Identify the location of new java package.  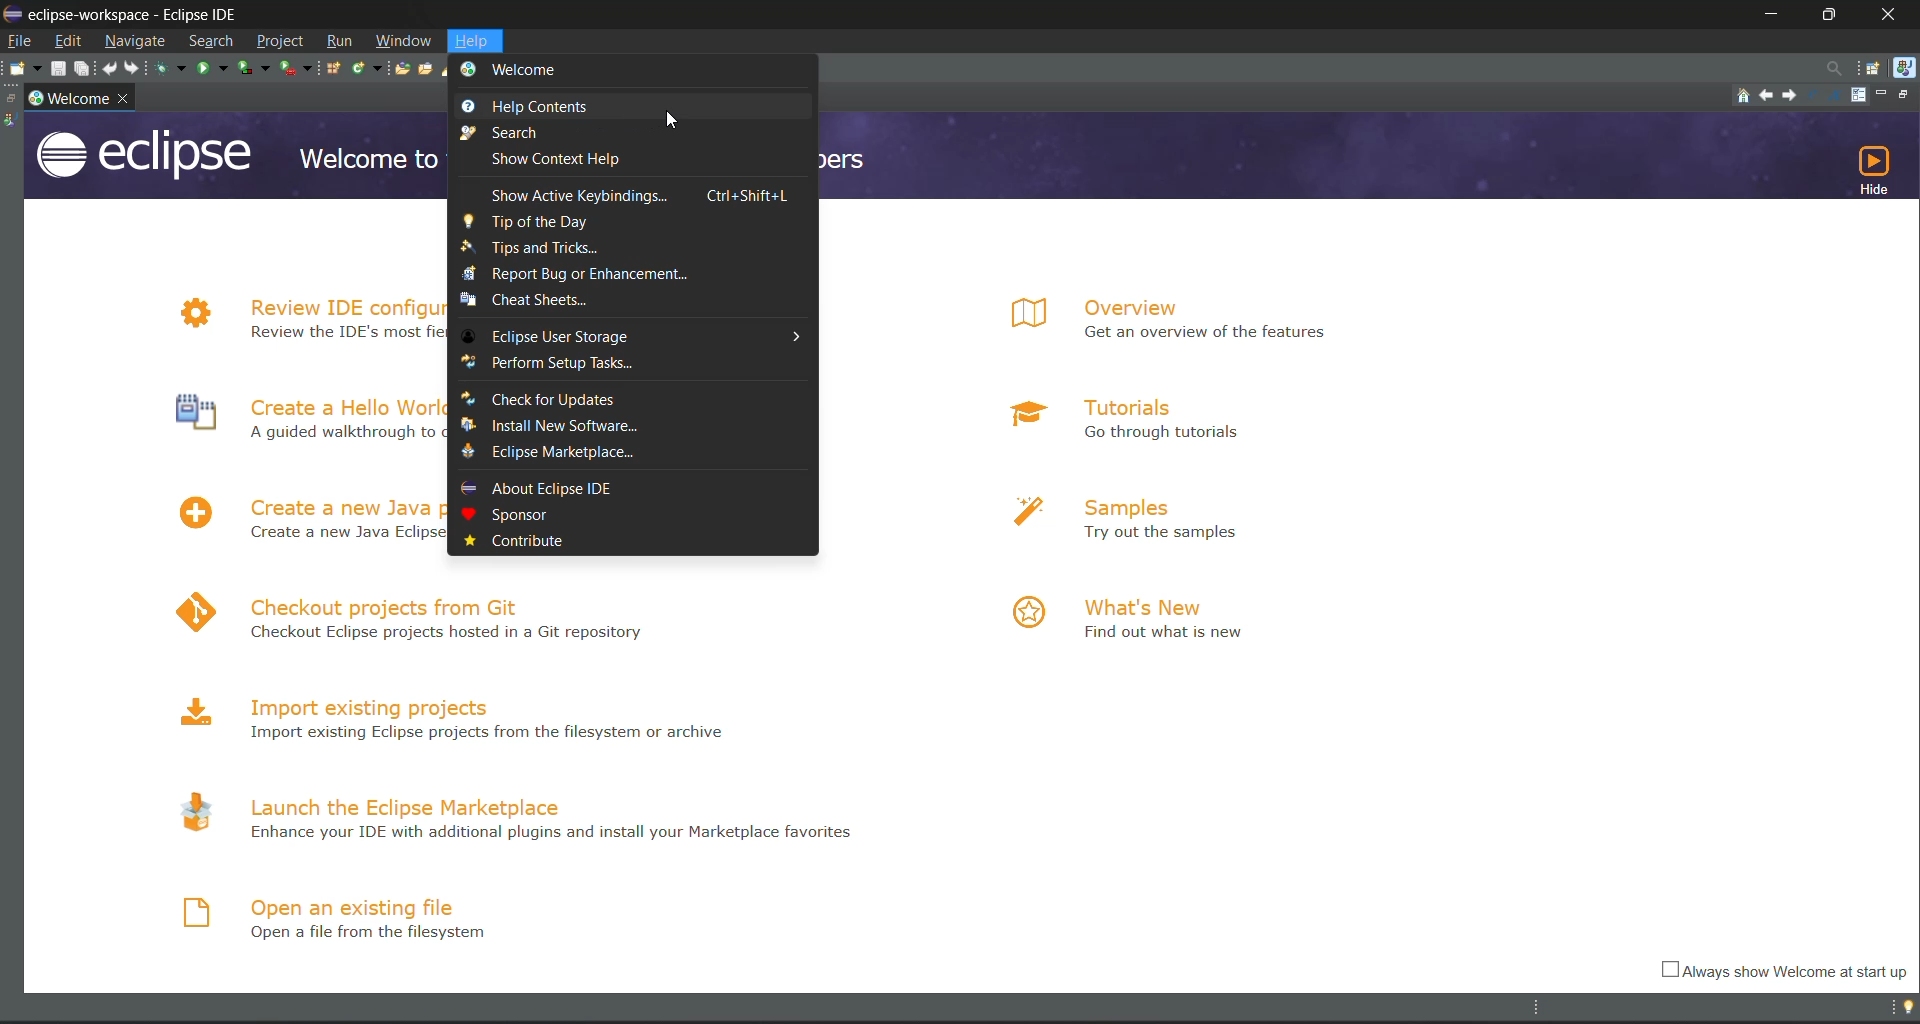
(332, 65).